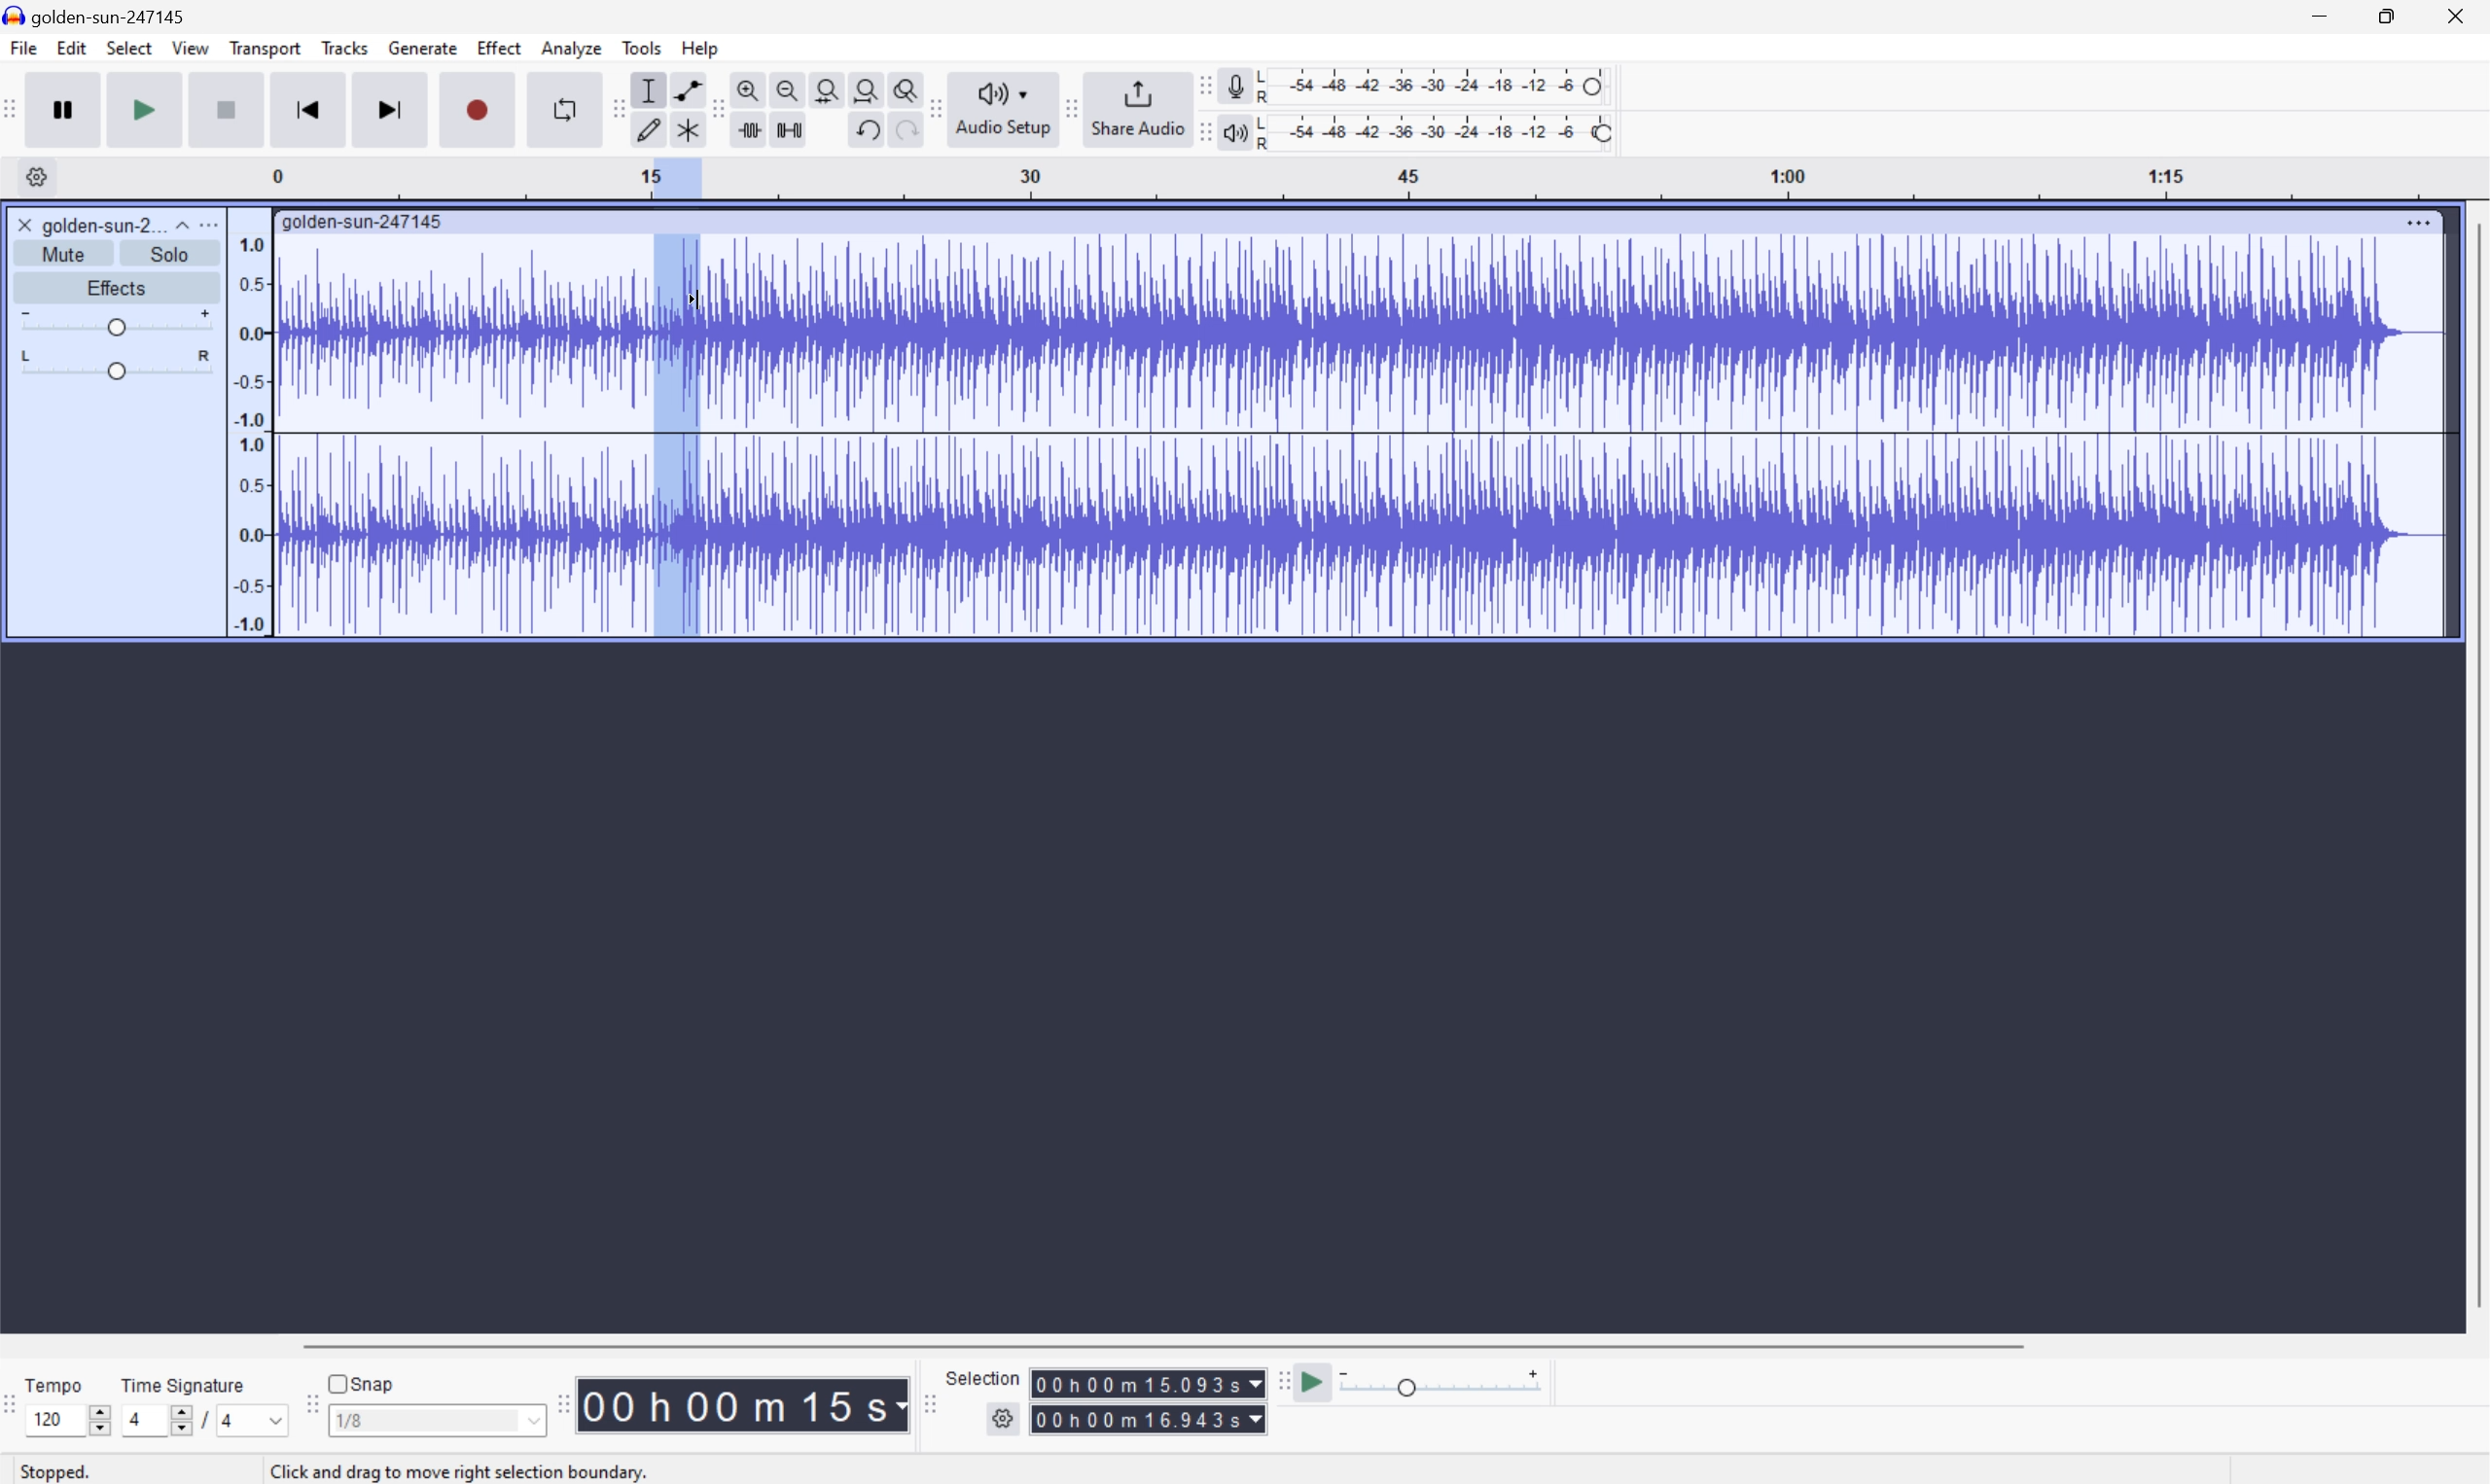  What do you see at coordinates (612, 109) in the screenshot?
I see `Audacity Edit toolbar` at bounding box center [612, 109].